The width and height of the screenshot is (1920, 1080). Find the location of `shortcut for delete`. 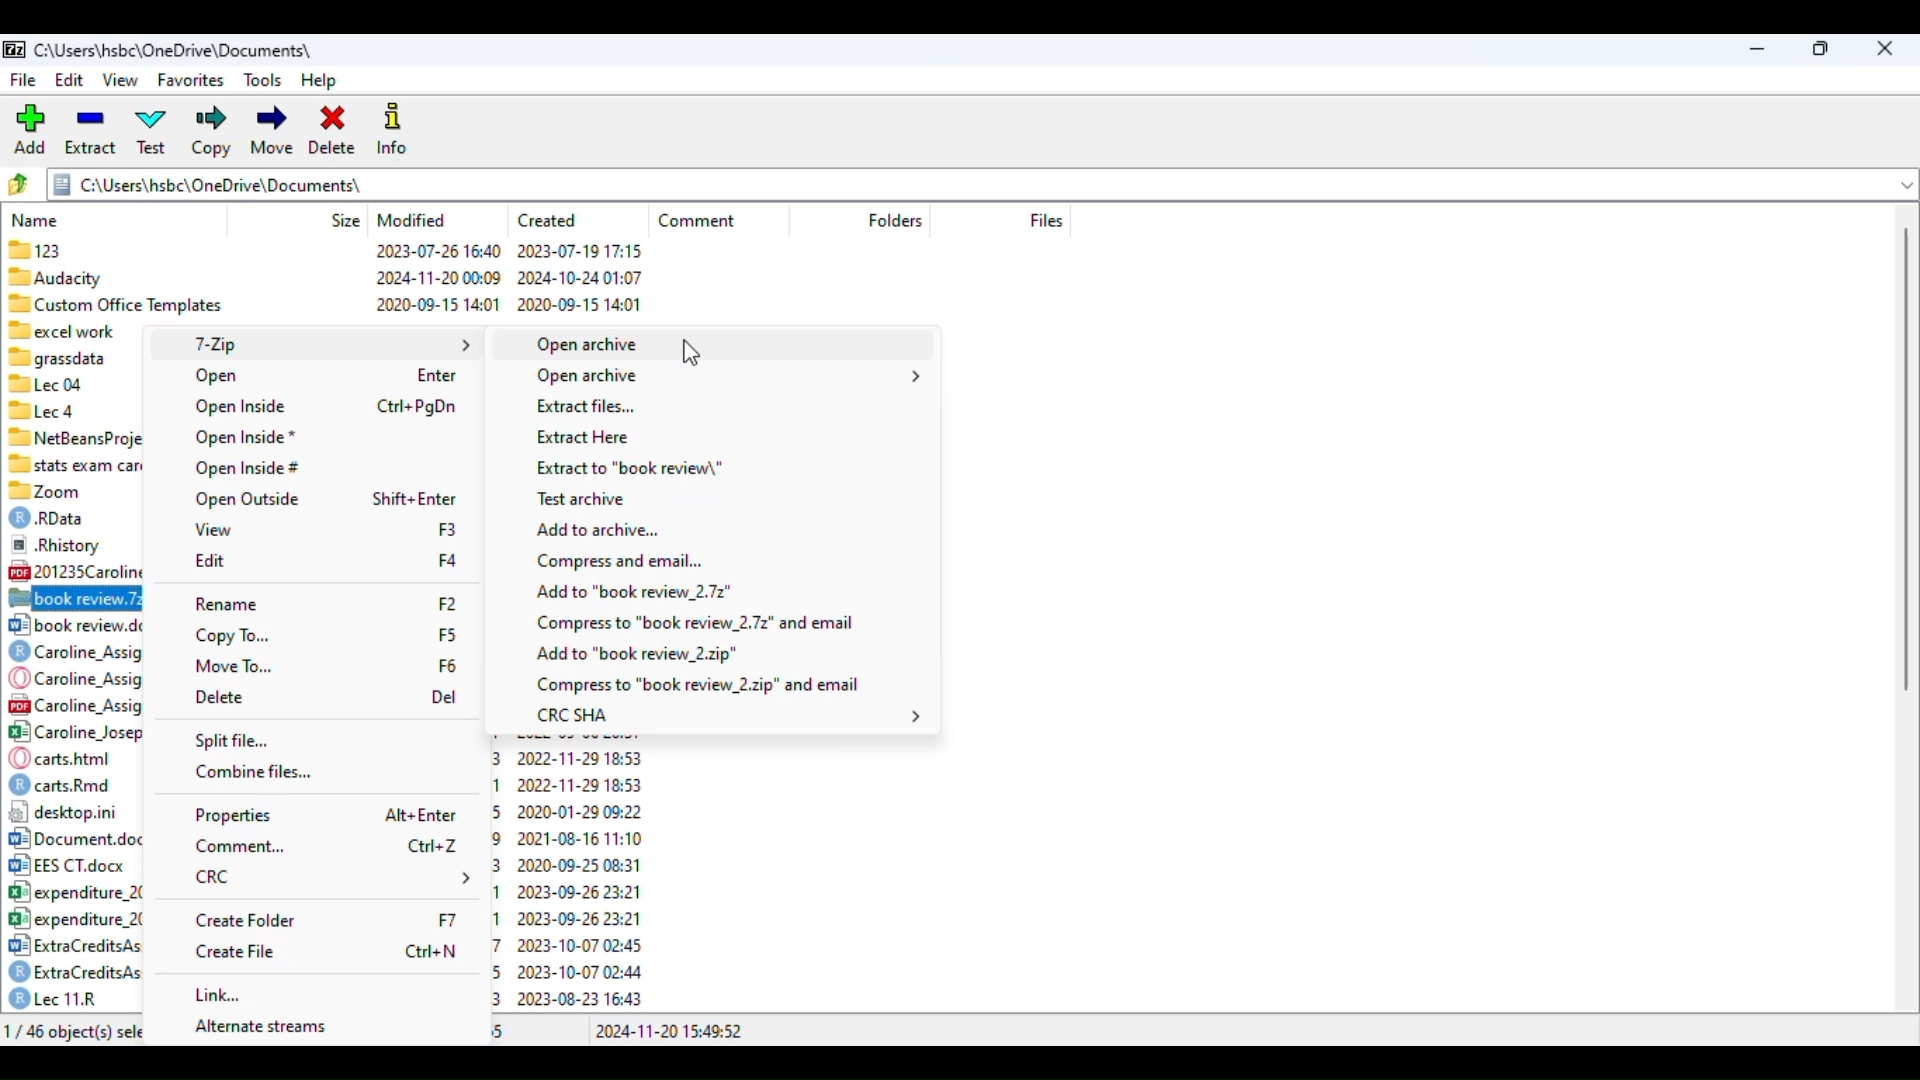

shortcut for delete is located at coordinates (445, 698).